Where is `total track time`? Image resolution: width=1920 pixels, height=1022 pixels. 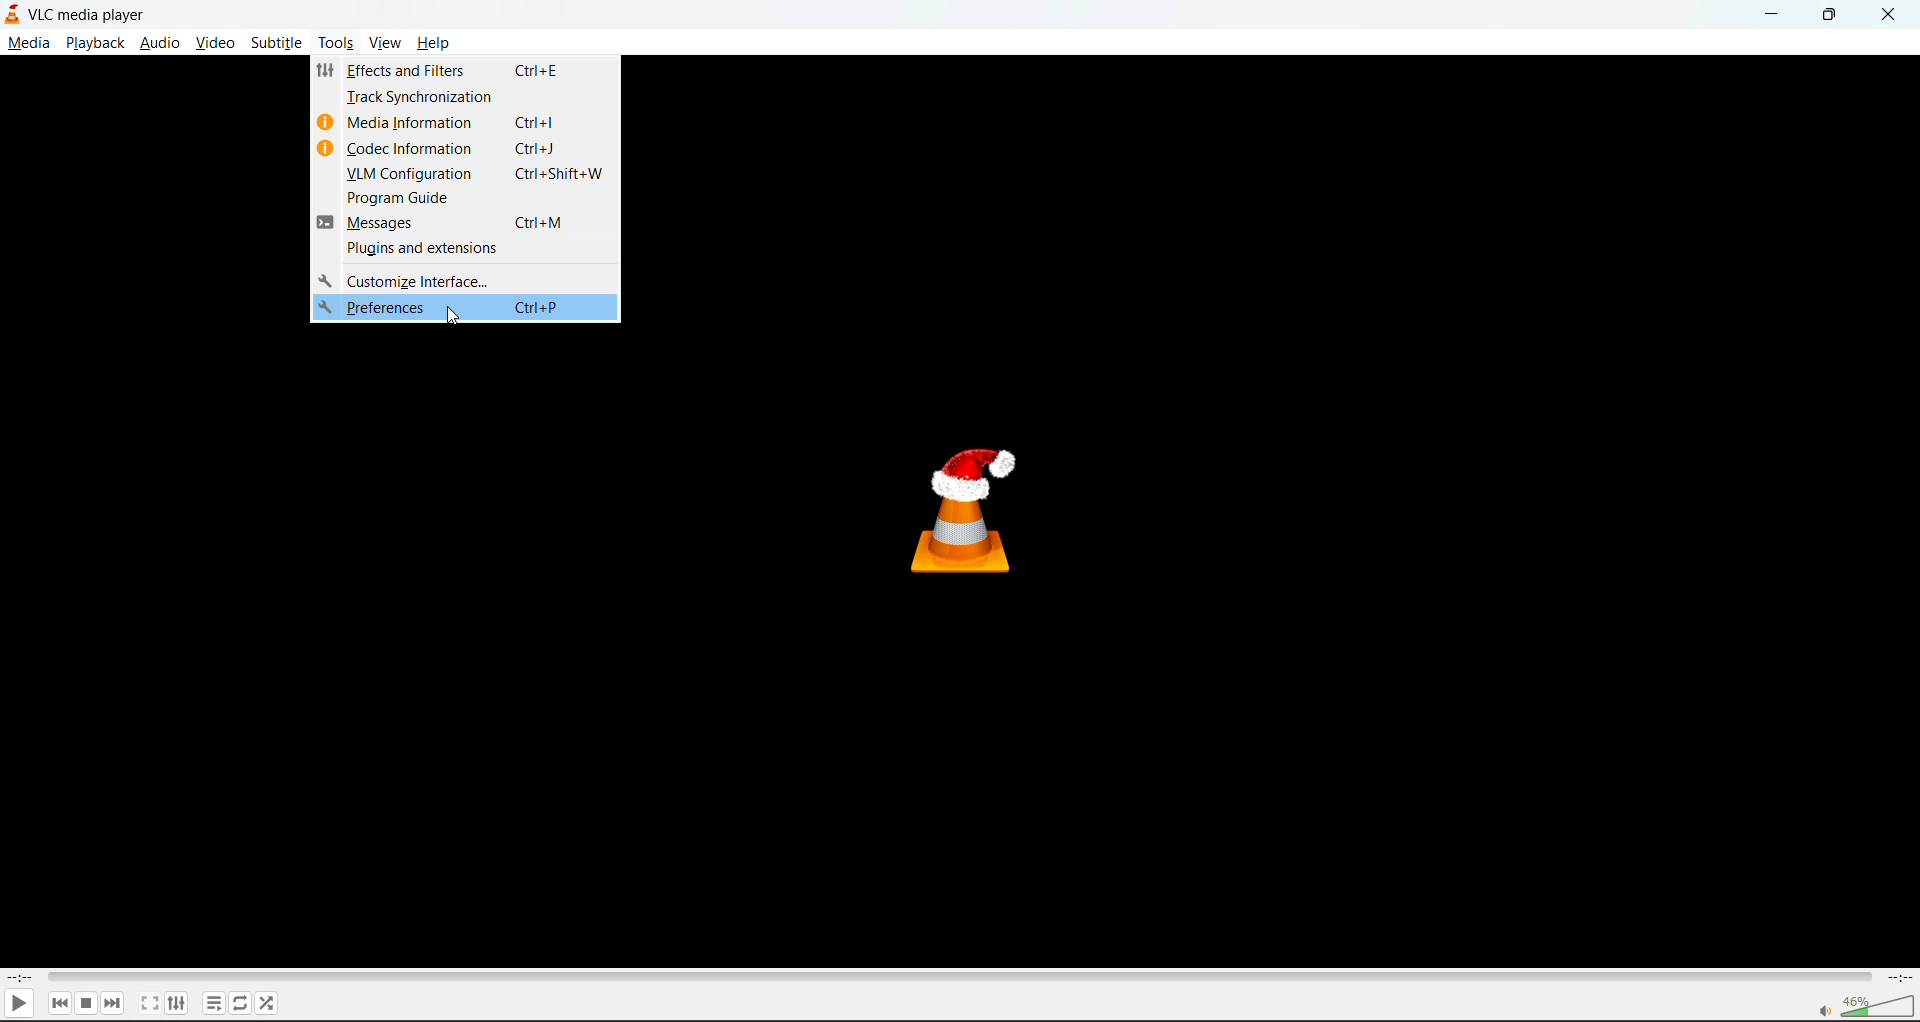 total track time is located at coordinates (1898, 976).